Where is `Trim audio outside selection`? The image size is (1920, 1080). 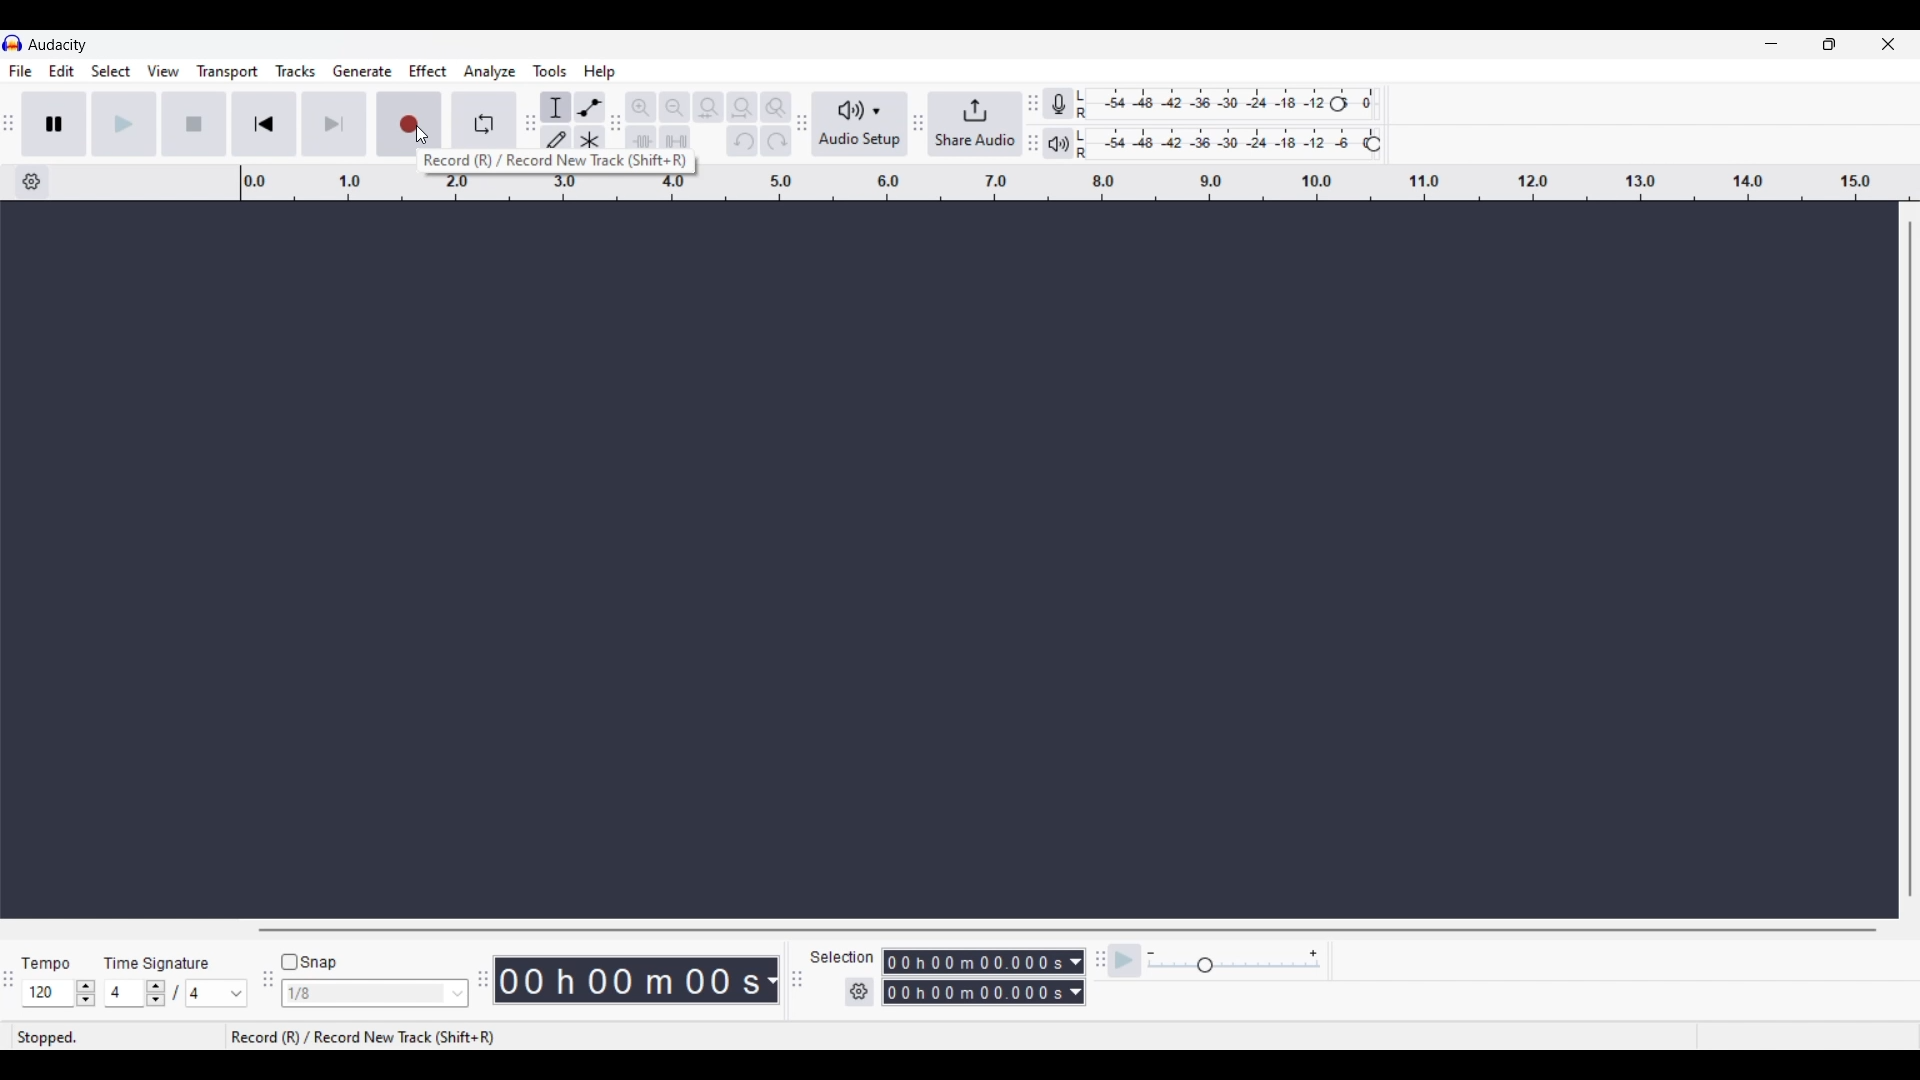 Trim audio outside selection is located at coordinates (640, 141).